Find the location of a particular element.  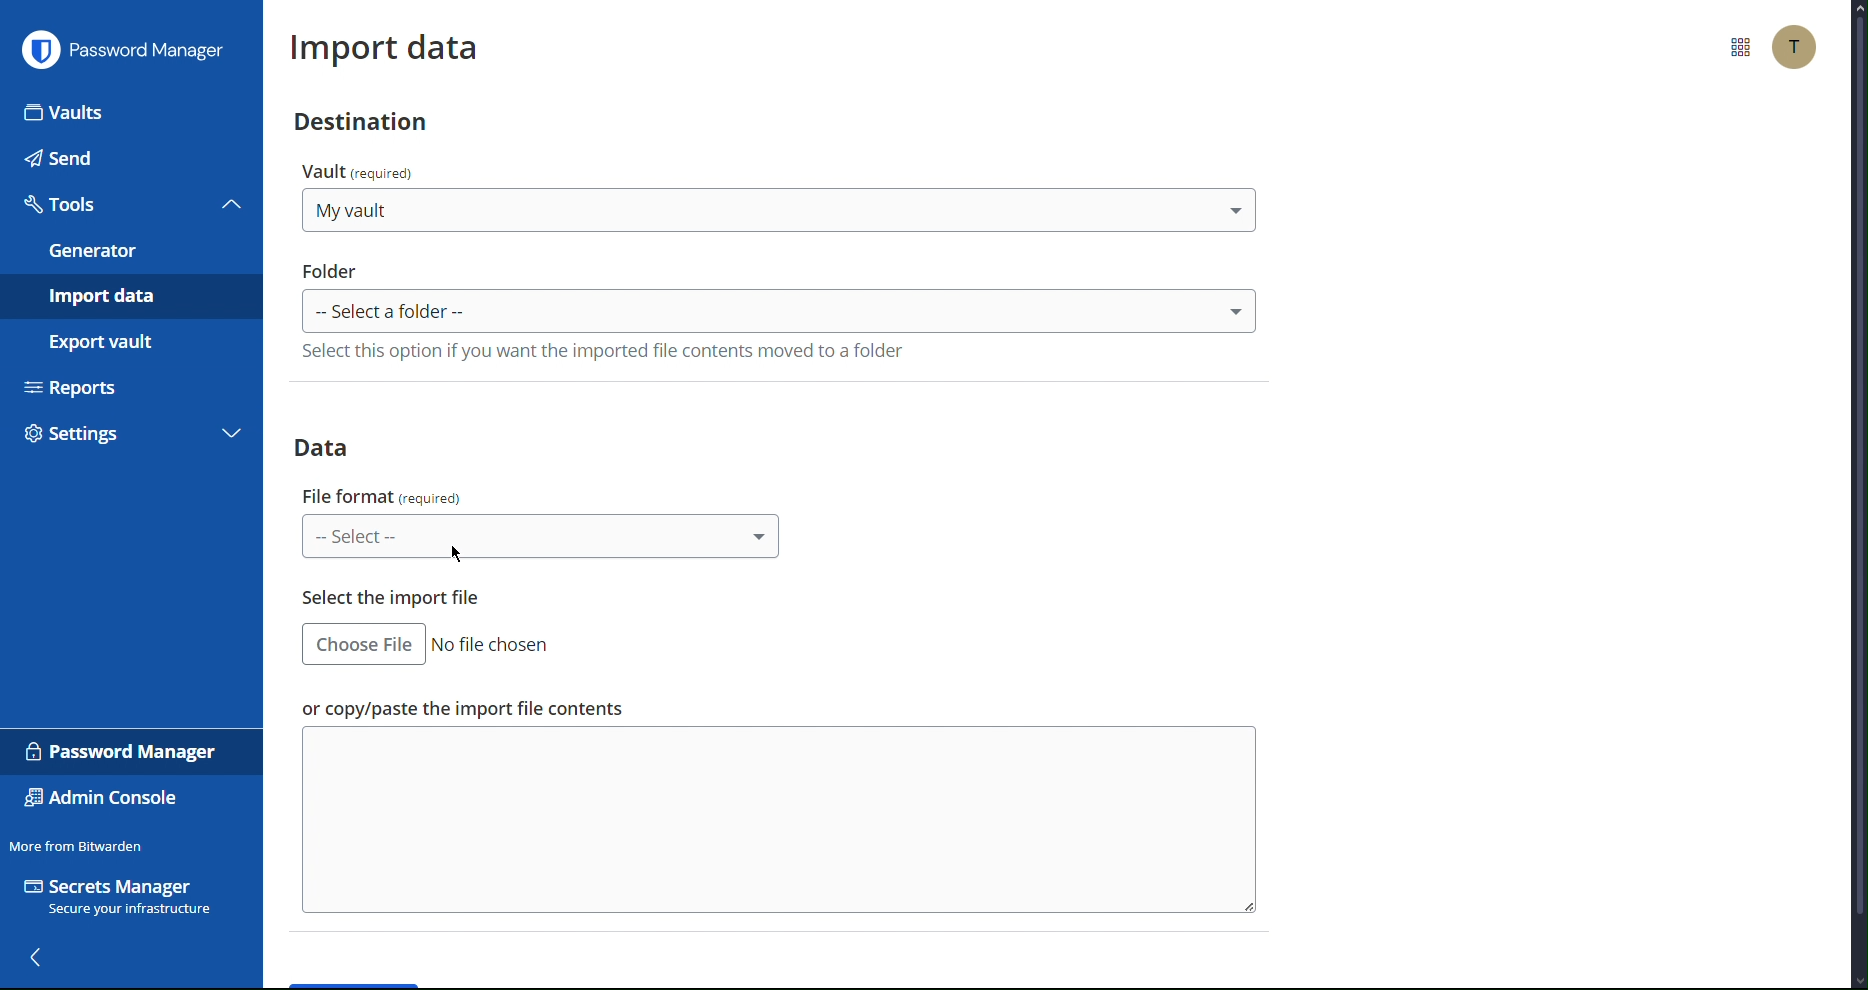

Reports is located at coordinates (128, 385).